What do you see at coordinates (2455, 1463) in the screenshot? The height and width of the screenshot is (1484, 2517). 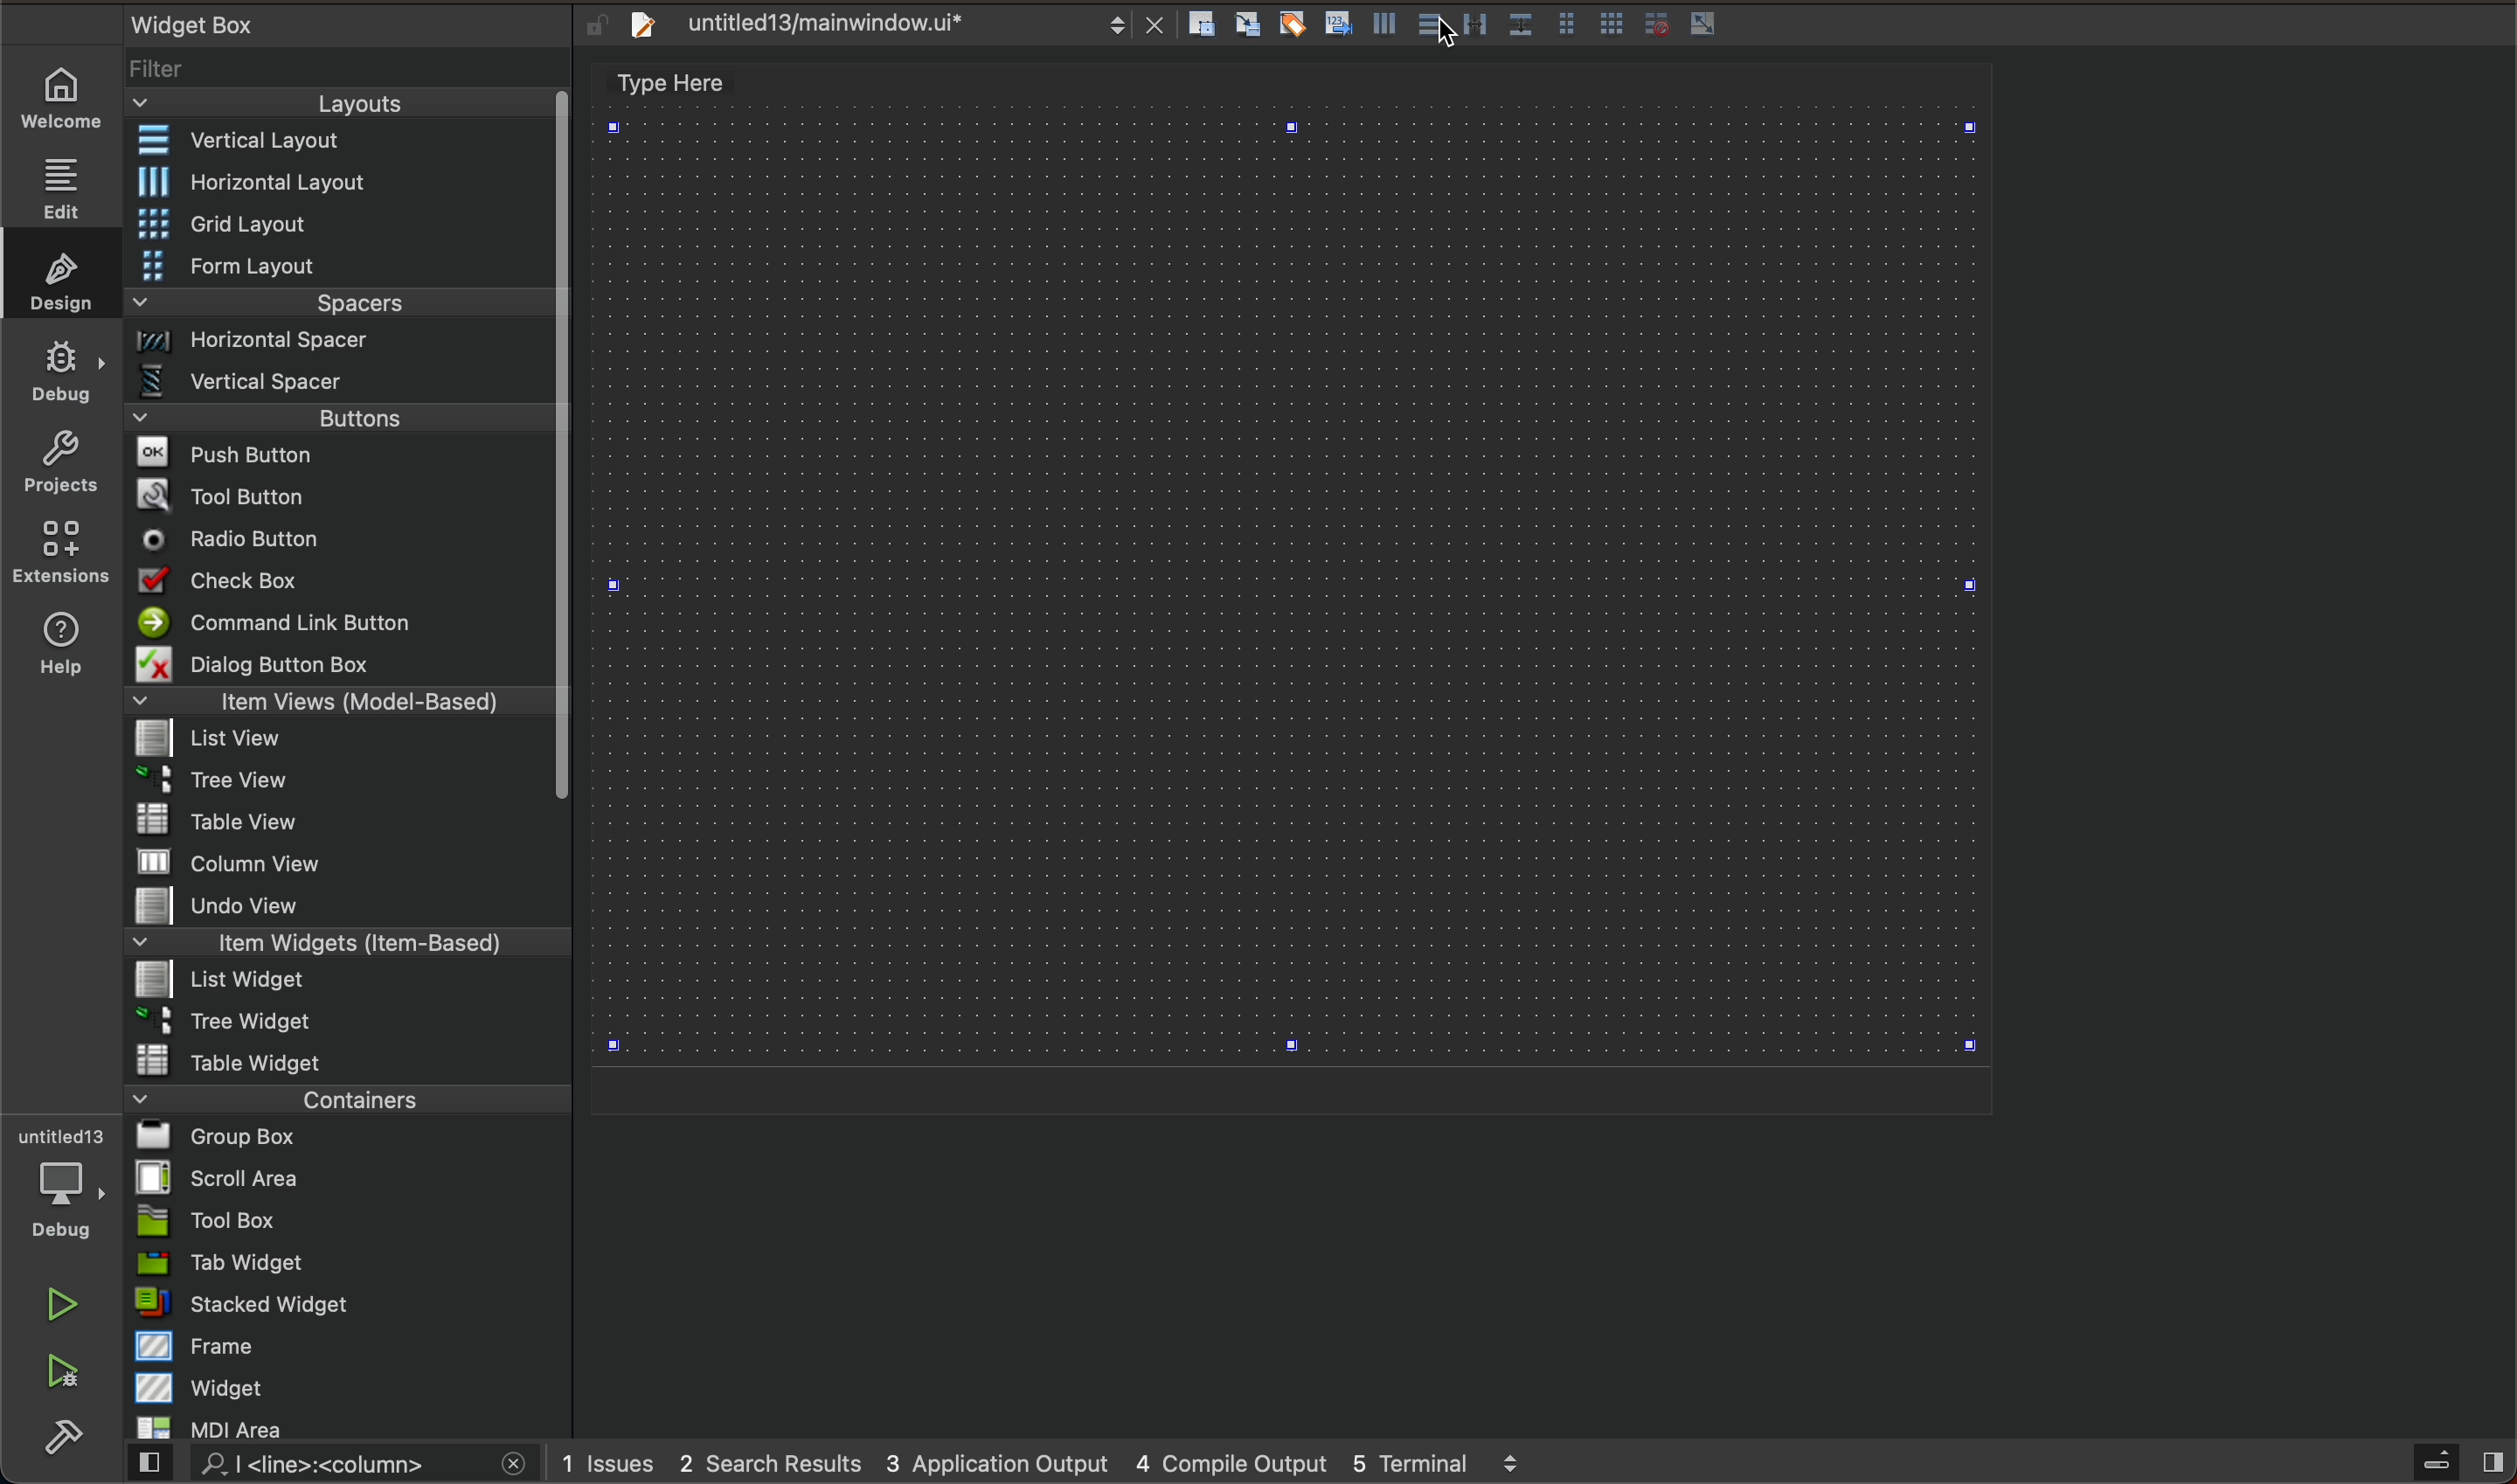 I see `close sidebar` at bounding box center [2455, 1463].